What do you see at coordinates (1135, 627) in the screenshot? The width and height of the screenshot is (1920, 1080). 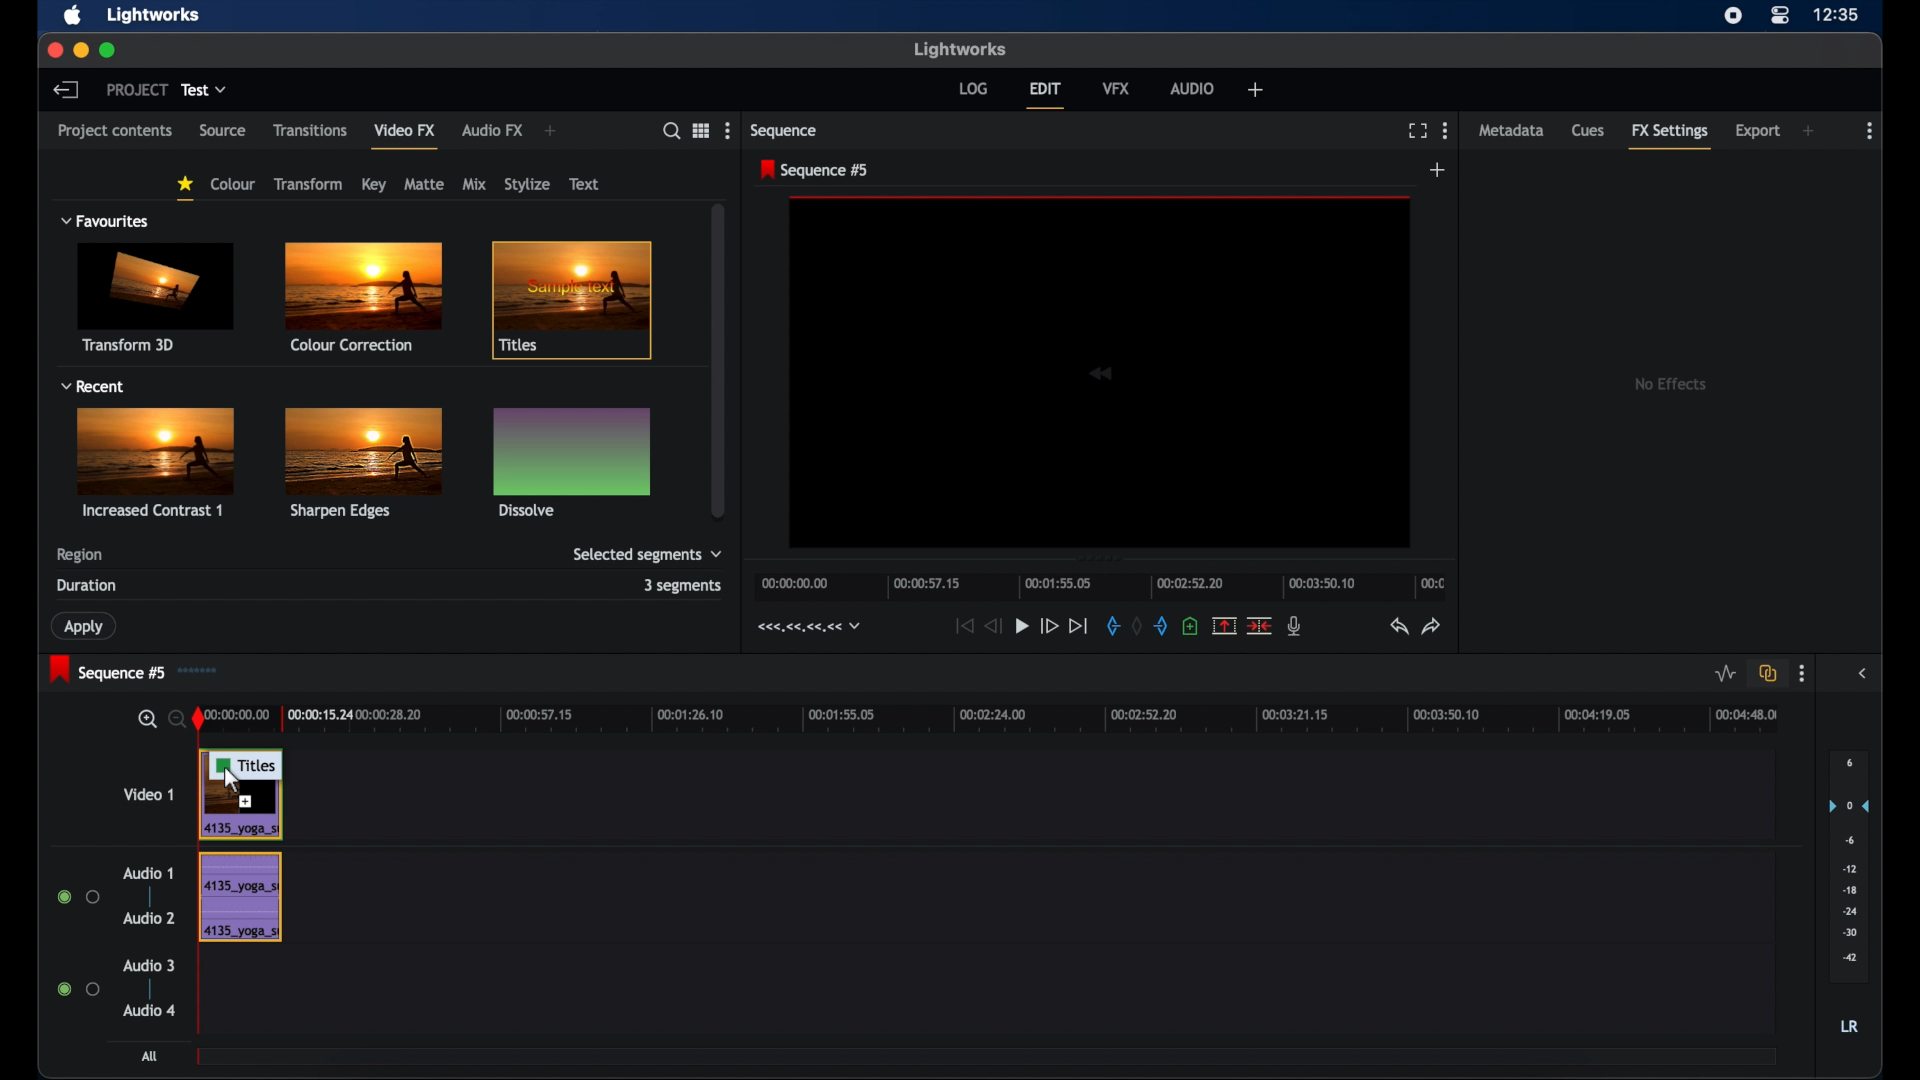 I see `remove markers` at bounding box center [1135, 627].